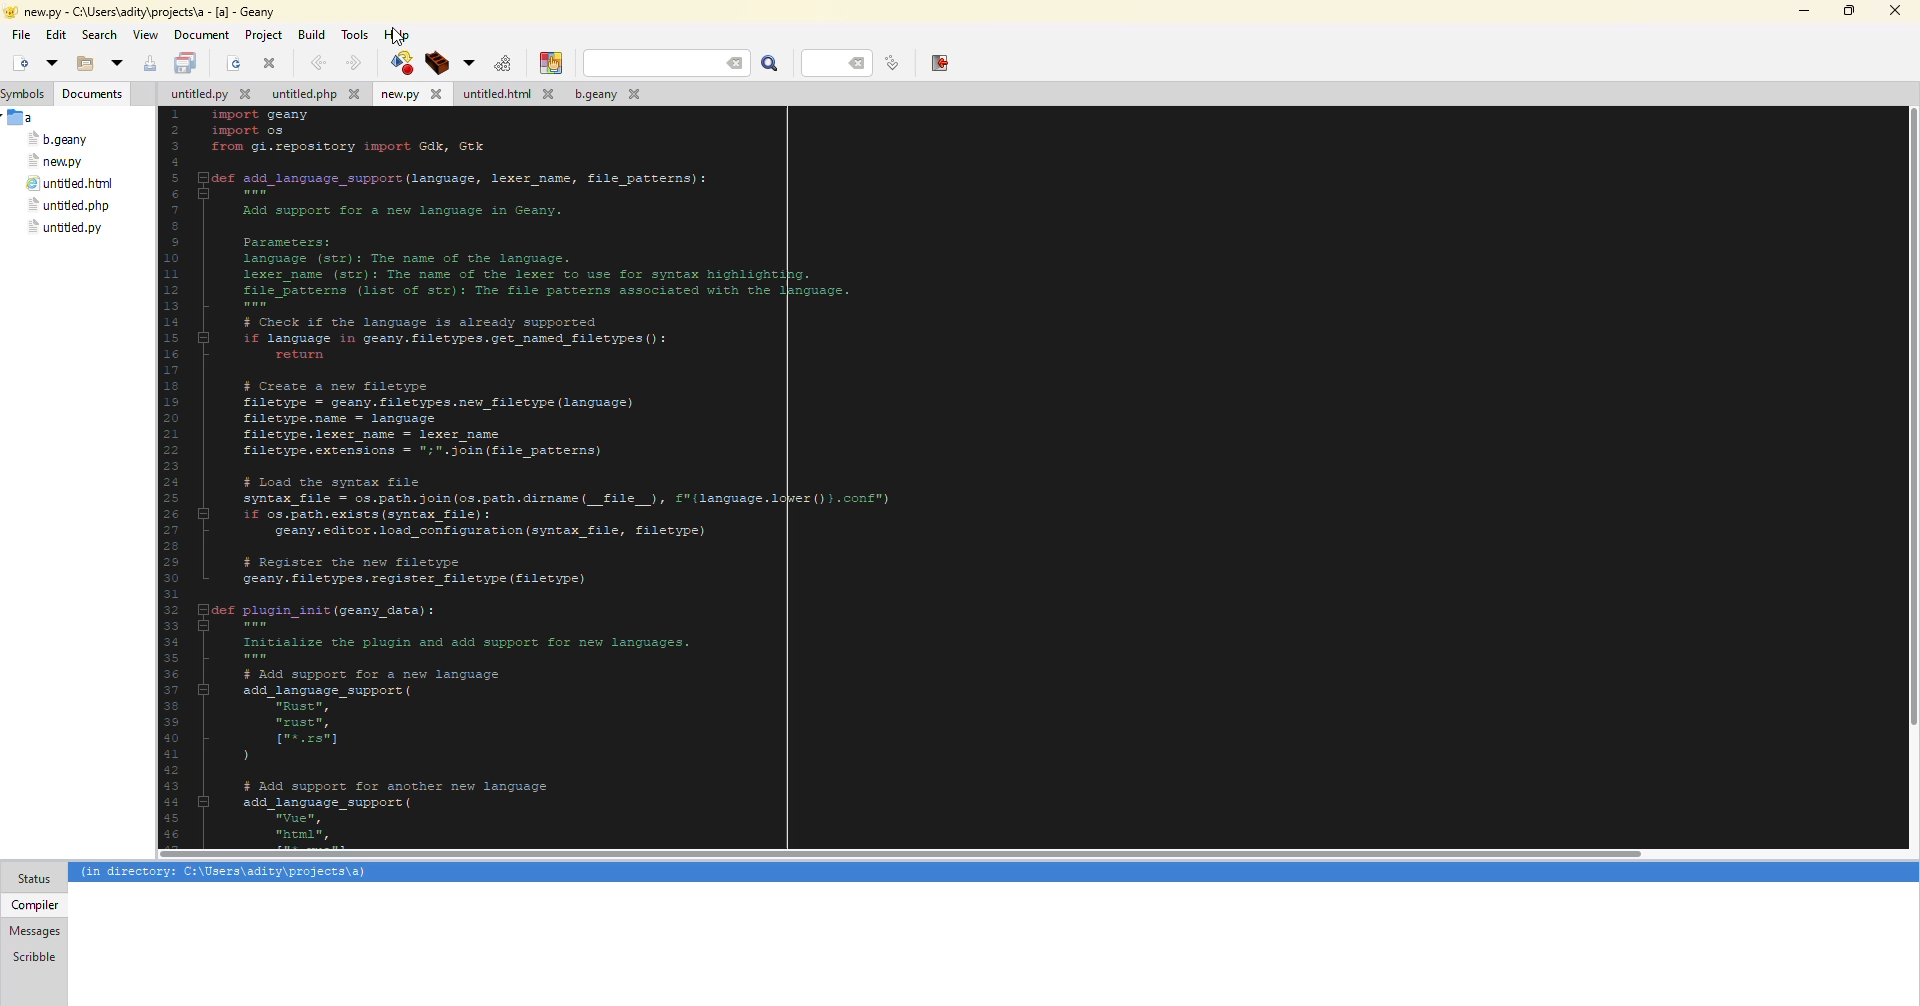  Describe the element at coordinates (50, 62) in the screenshot. I see `open` at that location.